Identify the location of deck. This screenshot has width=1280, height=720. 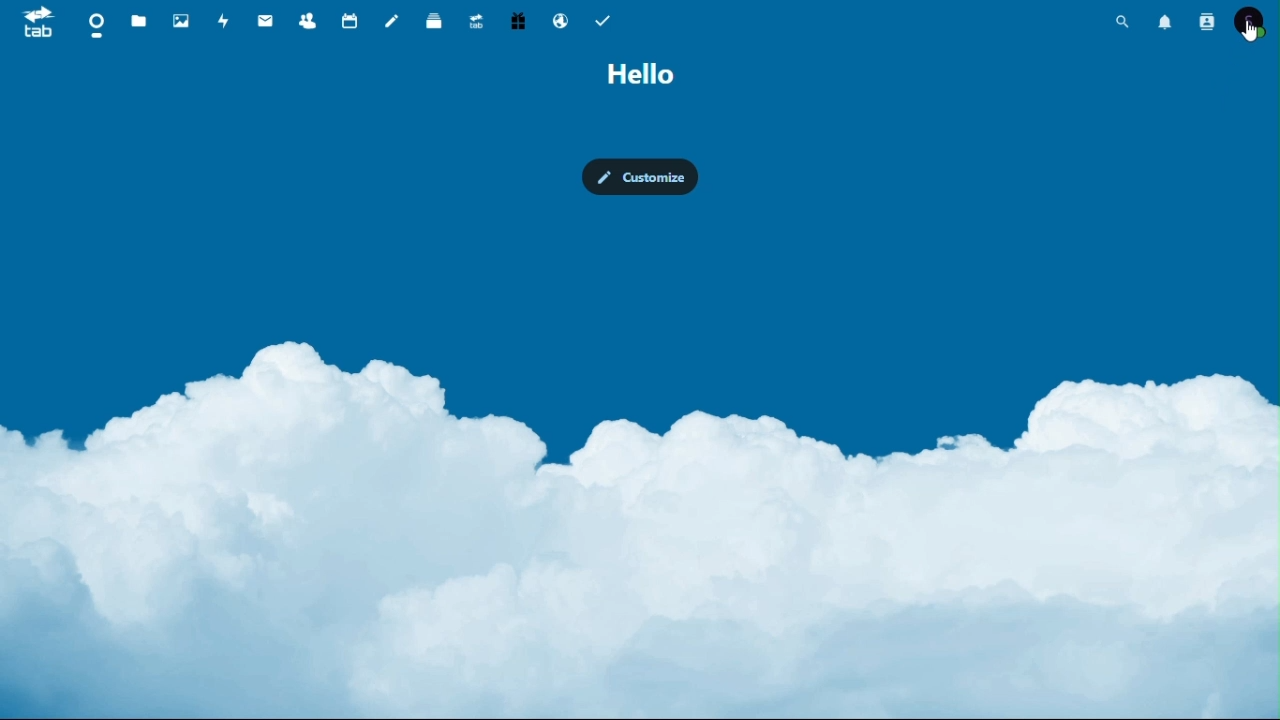
(436, 19).